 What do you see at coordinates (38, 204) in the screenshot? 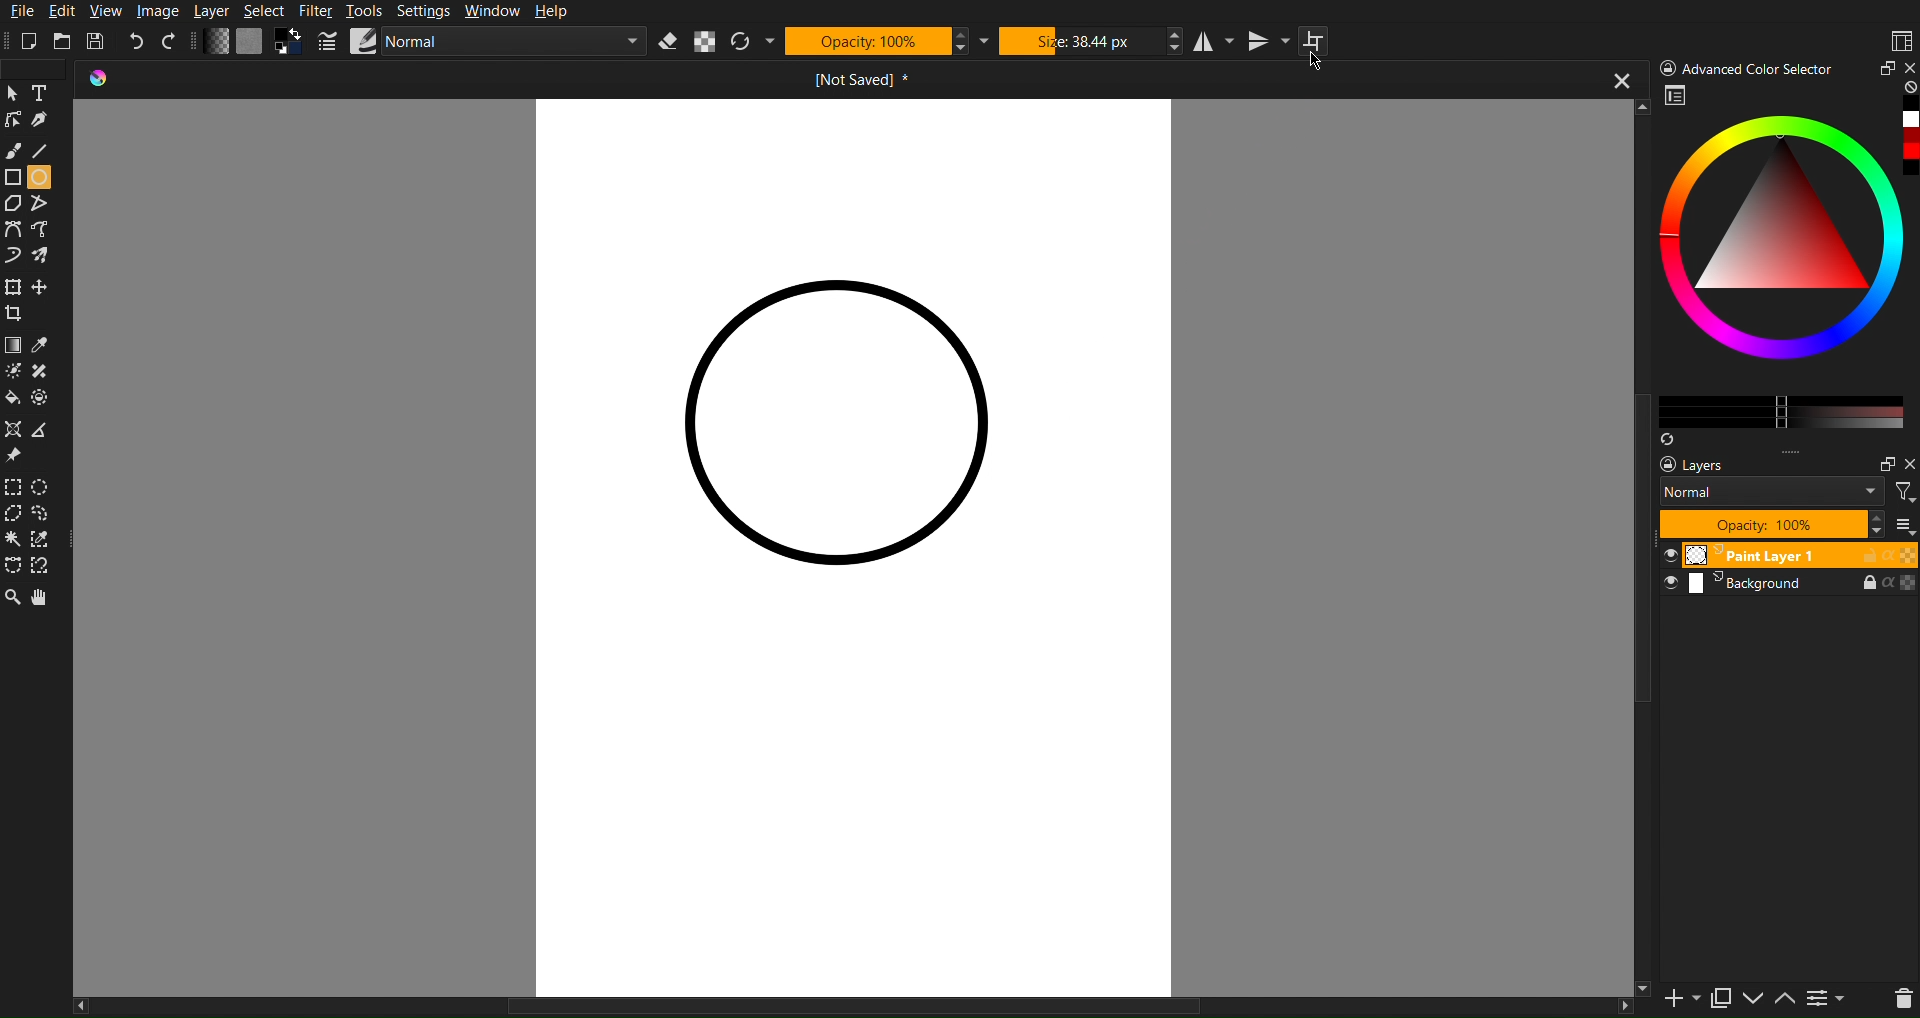
I see `Free polygon` at bounding box center [38, 204].